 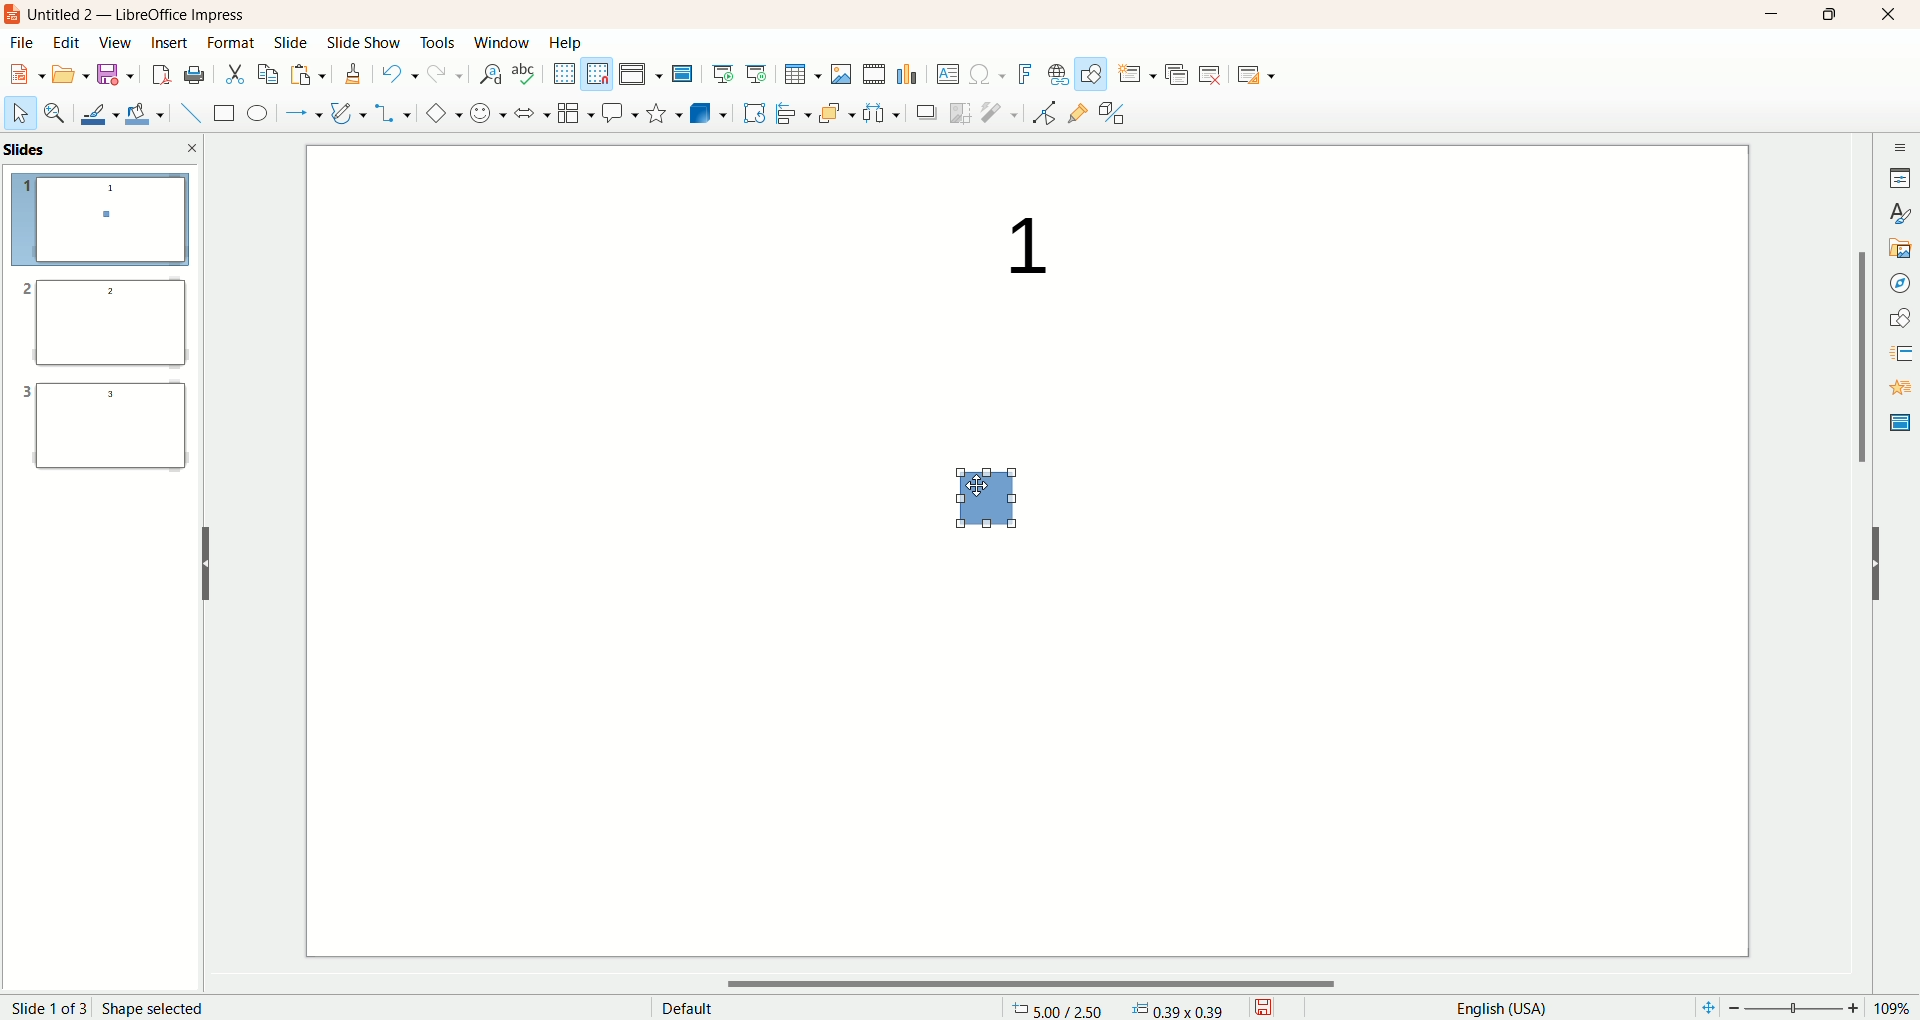 I want to click on master slide, so click(x=1897, y=423).